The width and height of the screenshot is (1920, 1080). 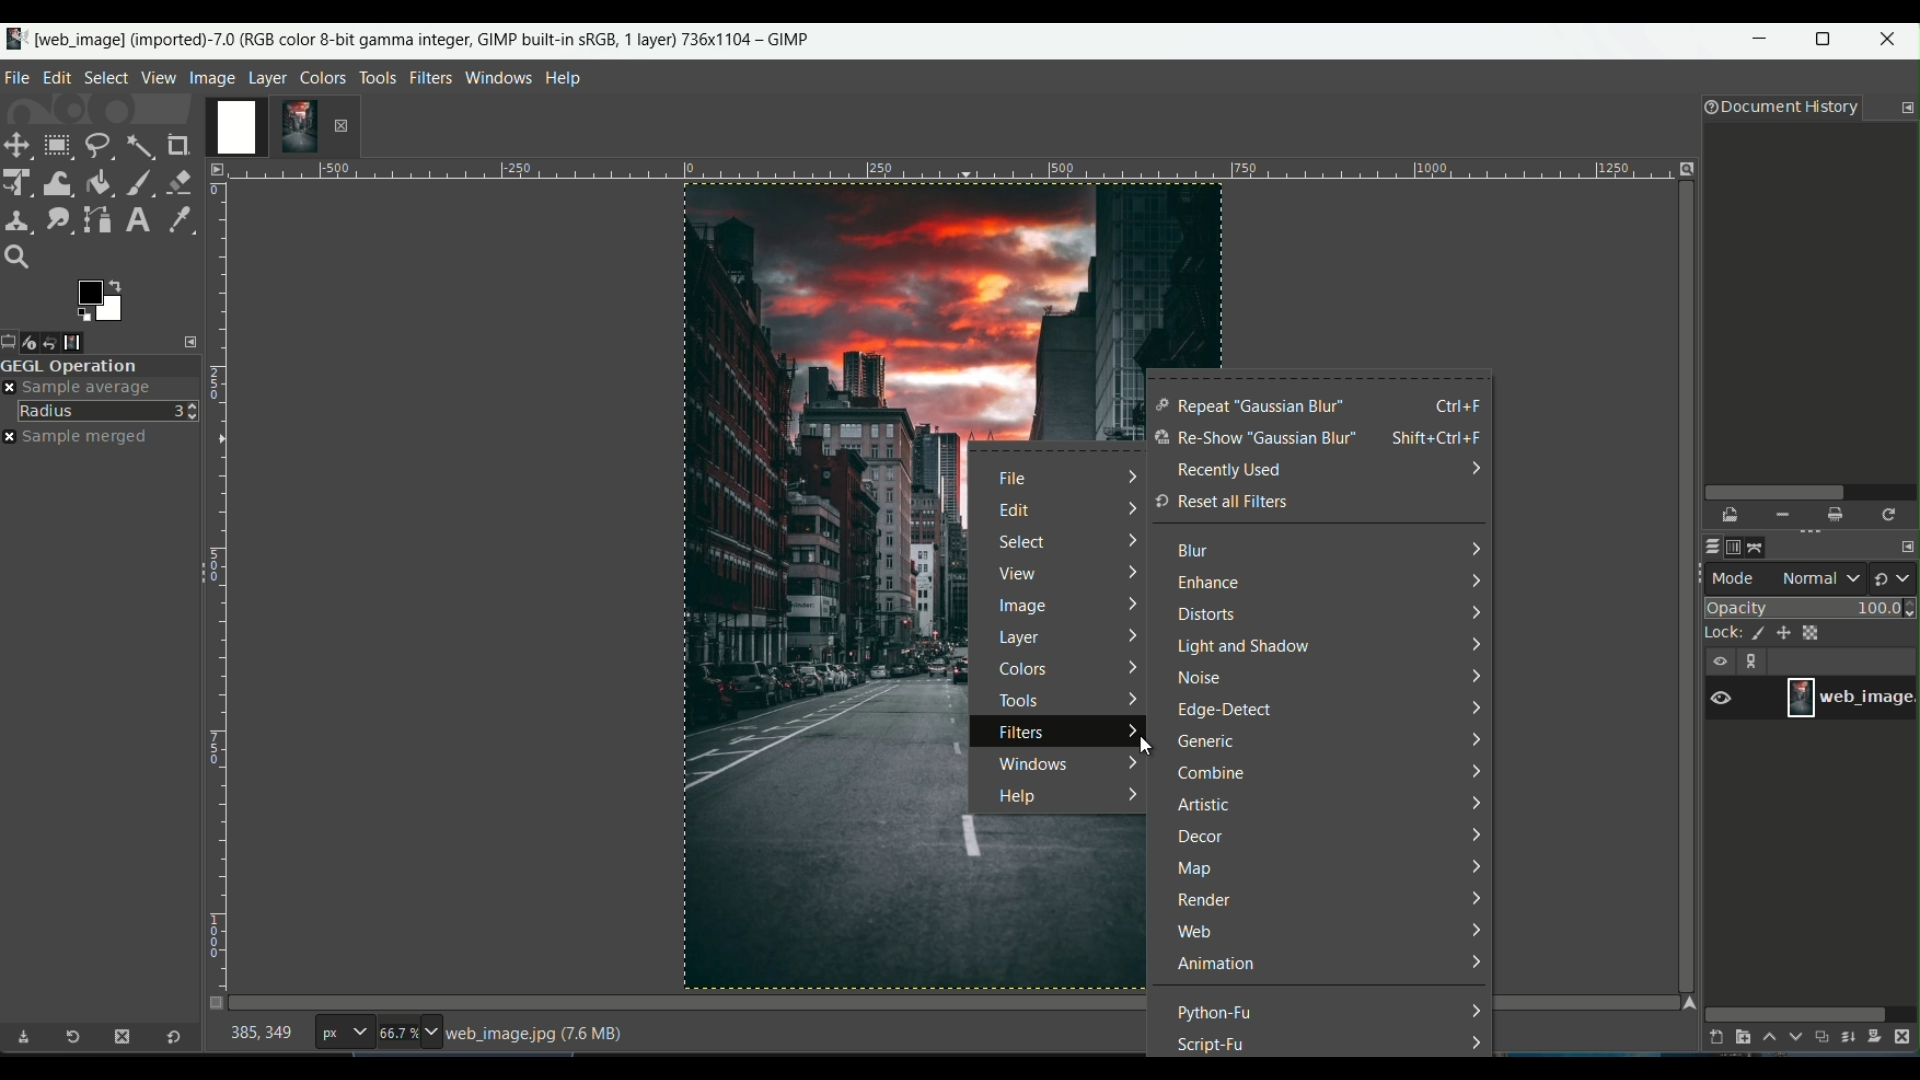 What do you see at coordinates (1213, 774) in the screenshot?
I see `combine` at bounding box center [1213, 774].